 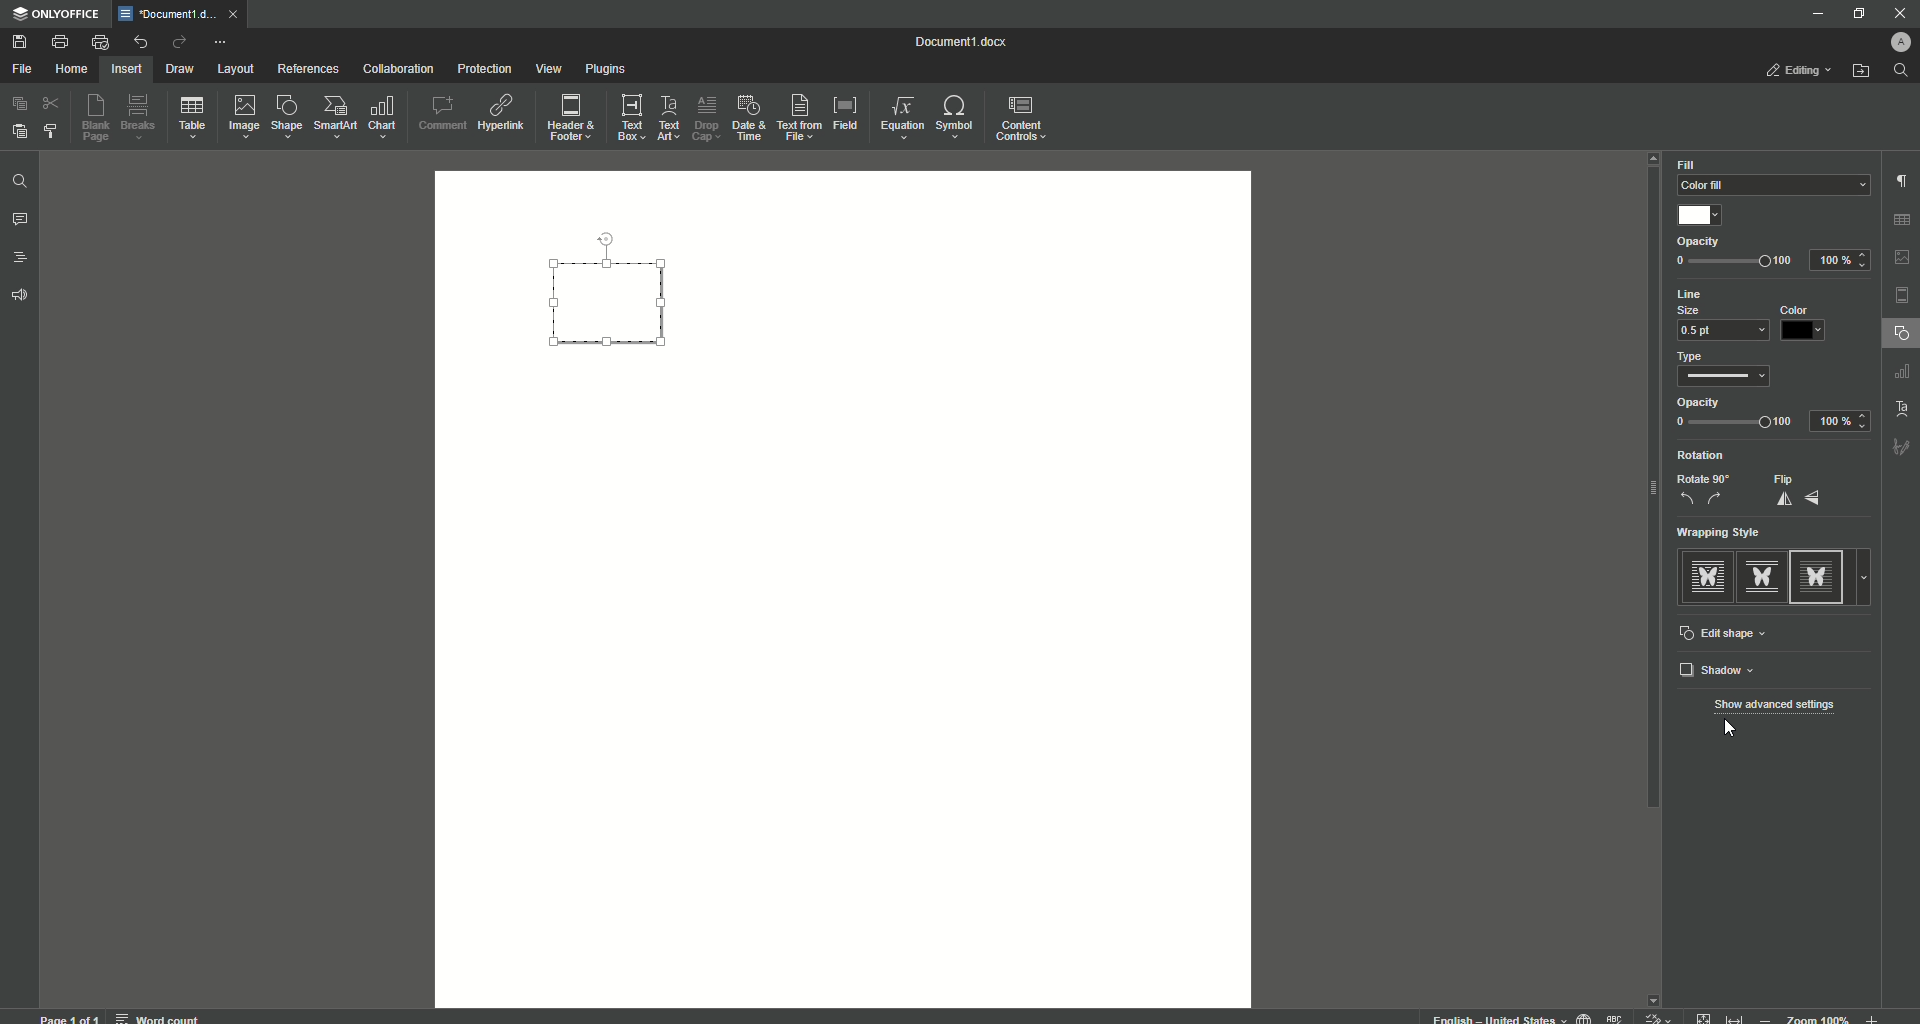 I want to click on Restore, so click(x=1856, y=14).